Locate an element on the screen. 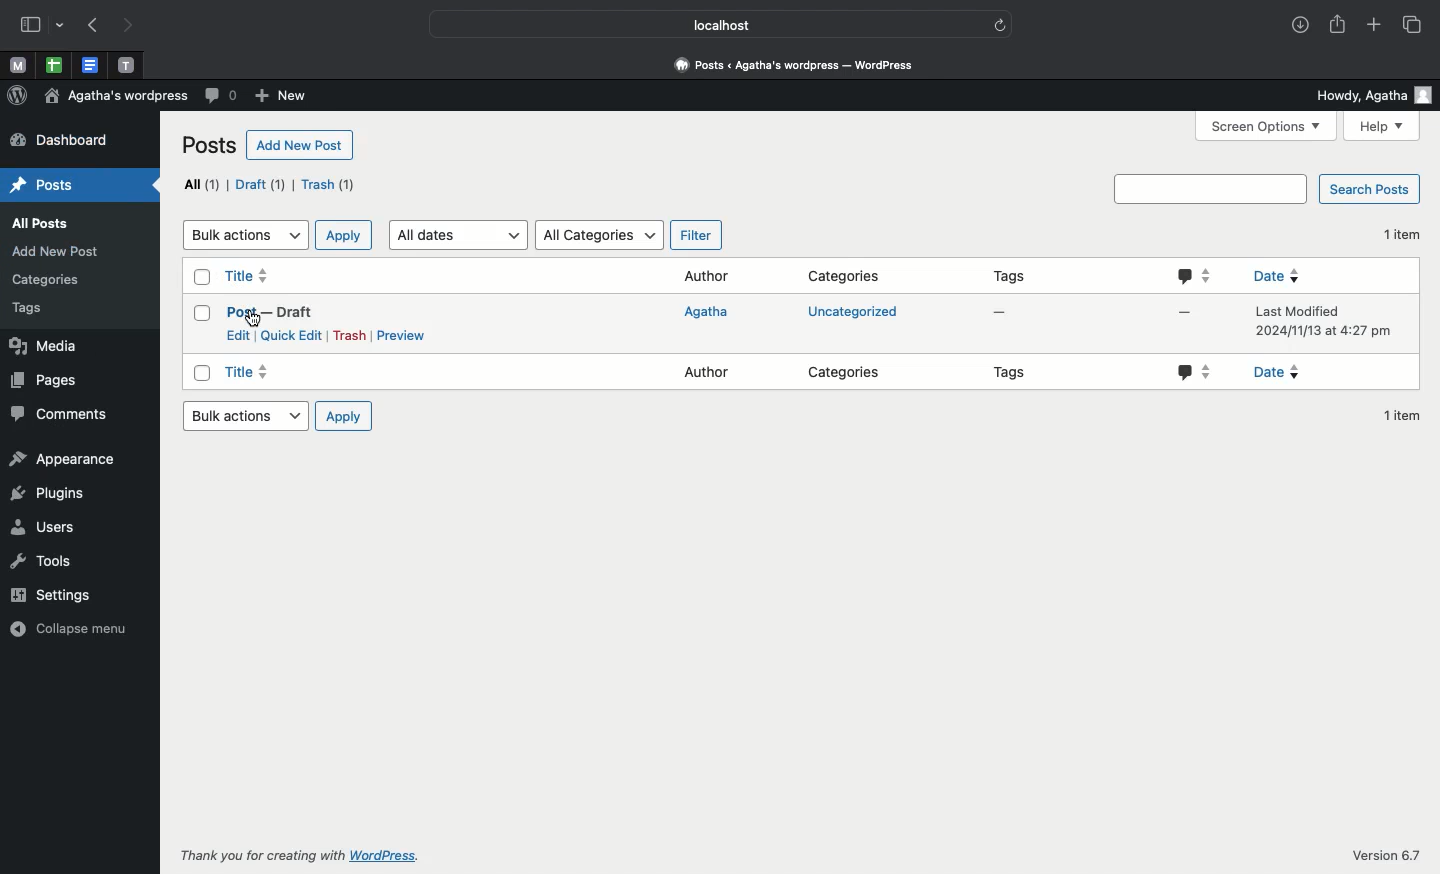  spread sheet is located at coordinates (54, 65).